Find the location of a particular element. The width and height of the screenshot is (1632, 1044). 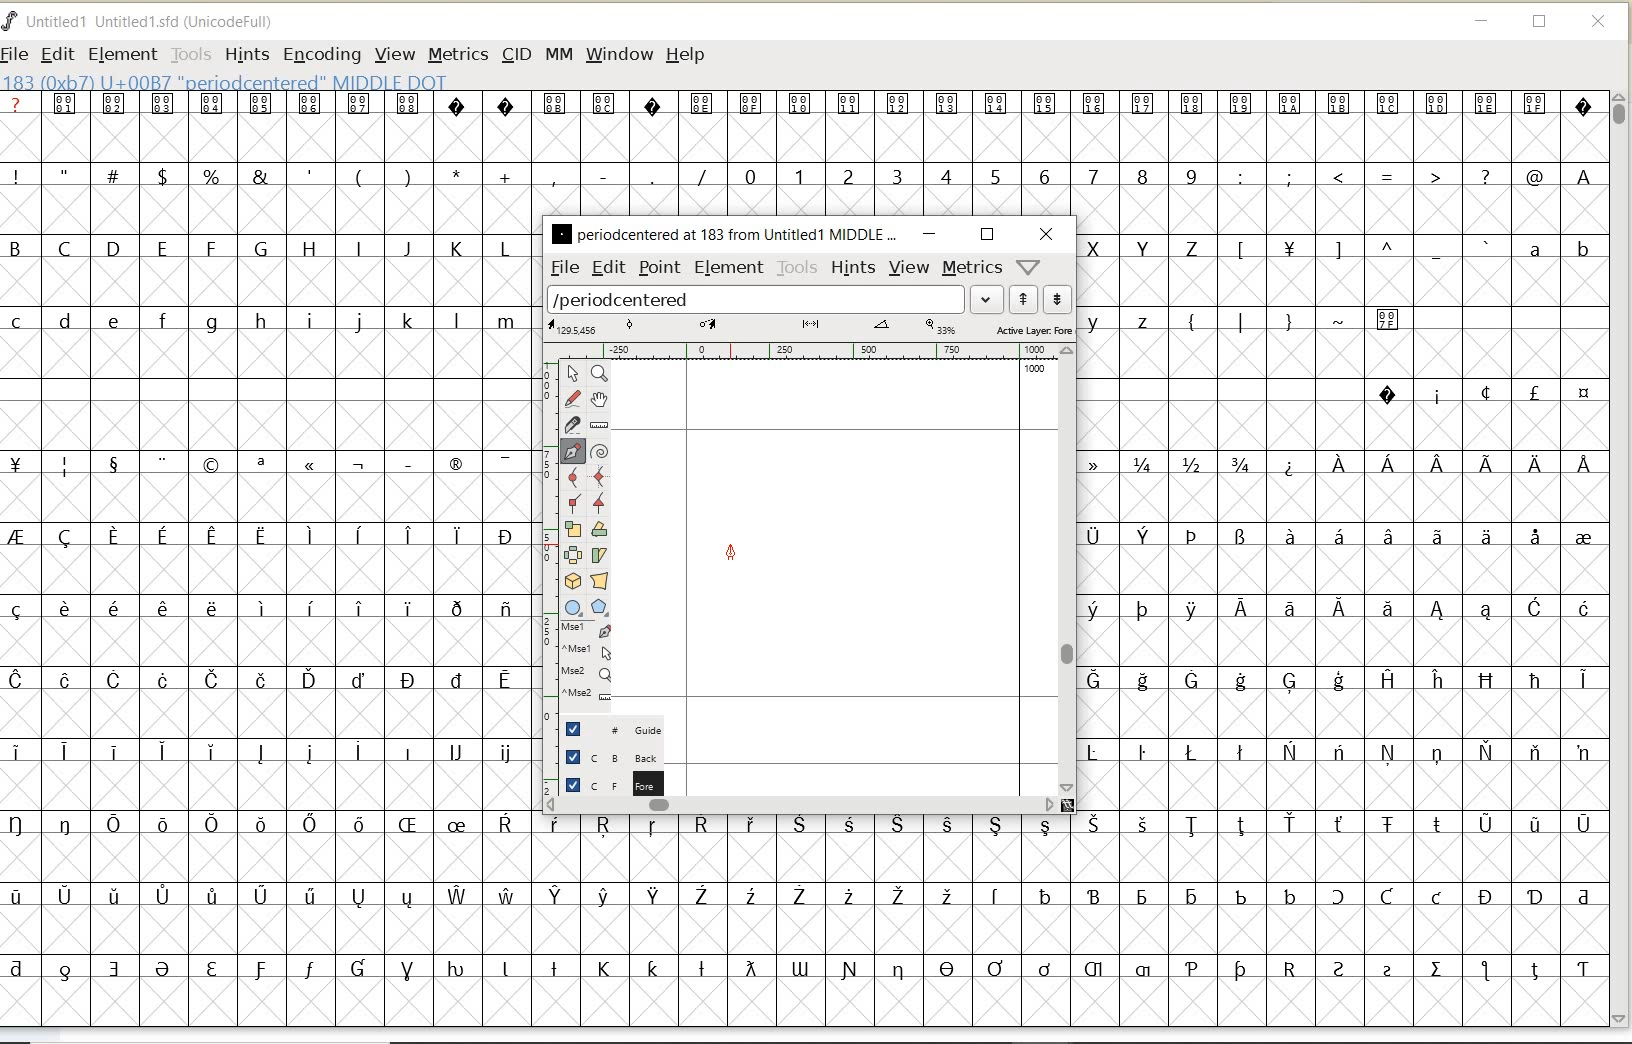

TOOLS is located at coordinates (191, 54).